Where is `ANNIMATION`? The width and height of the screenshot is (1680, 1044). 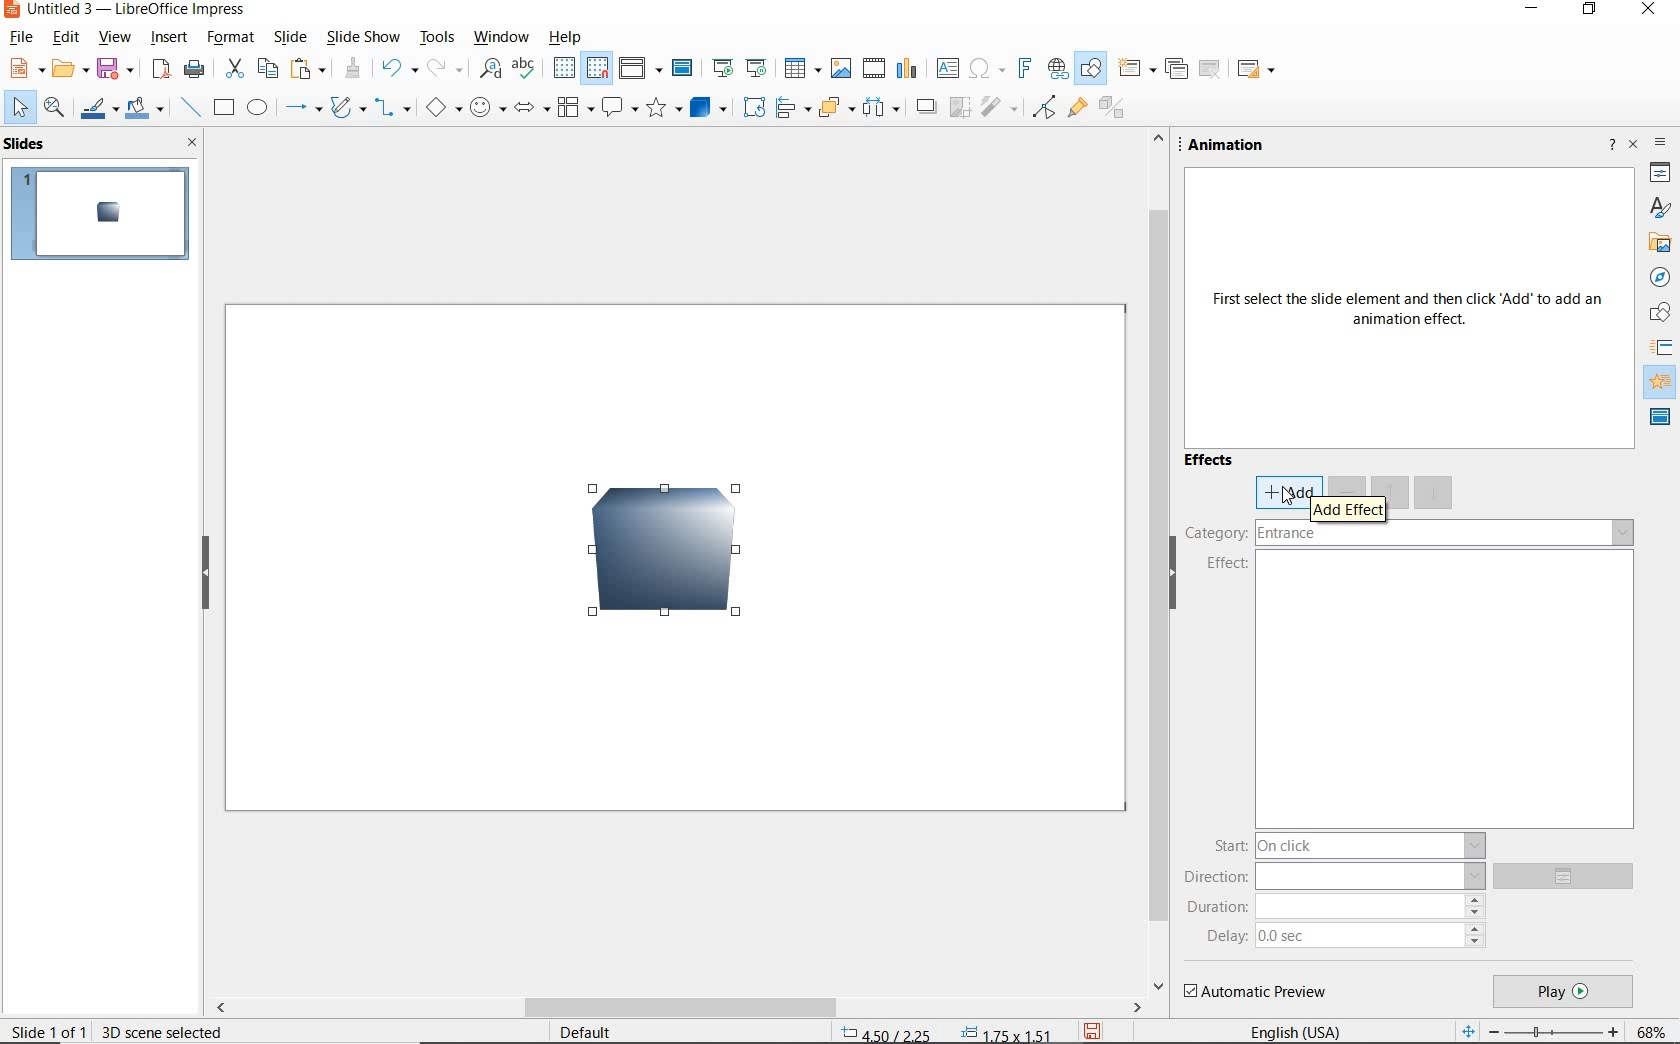
ANNIMATION is located at coordinates (1662, 381).